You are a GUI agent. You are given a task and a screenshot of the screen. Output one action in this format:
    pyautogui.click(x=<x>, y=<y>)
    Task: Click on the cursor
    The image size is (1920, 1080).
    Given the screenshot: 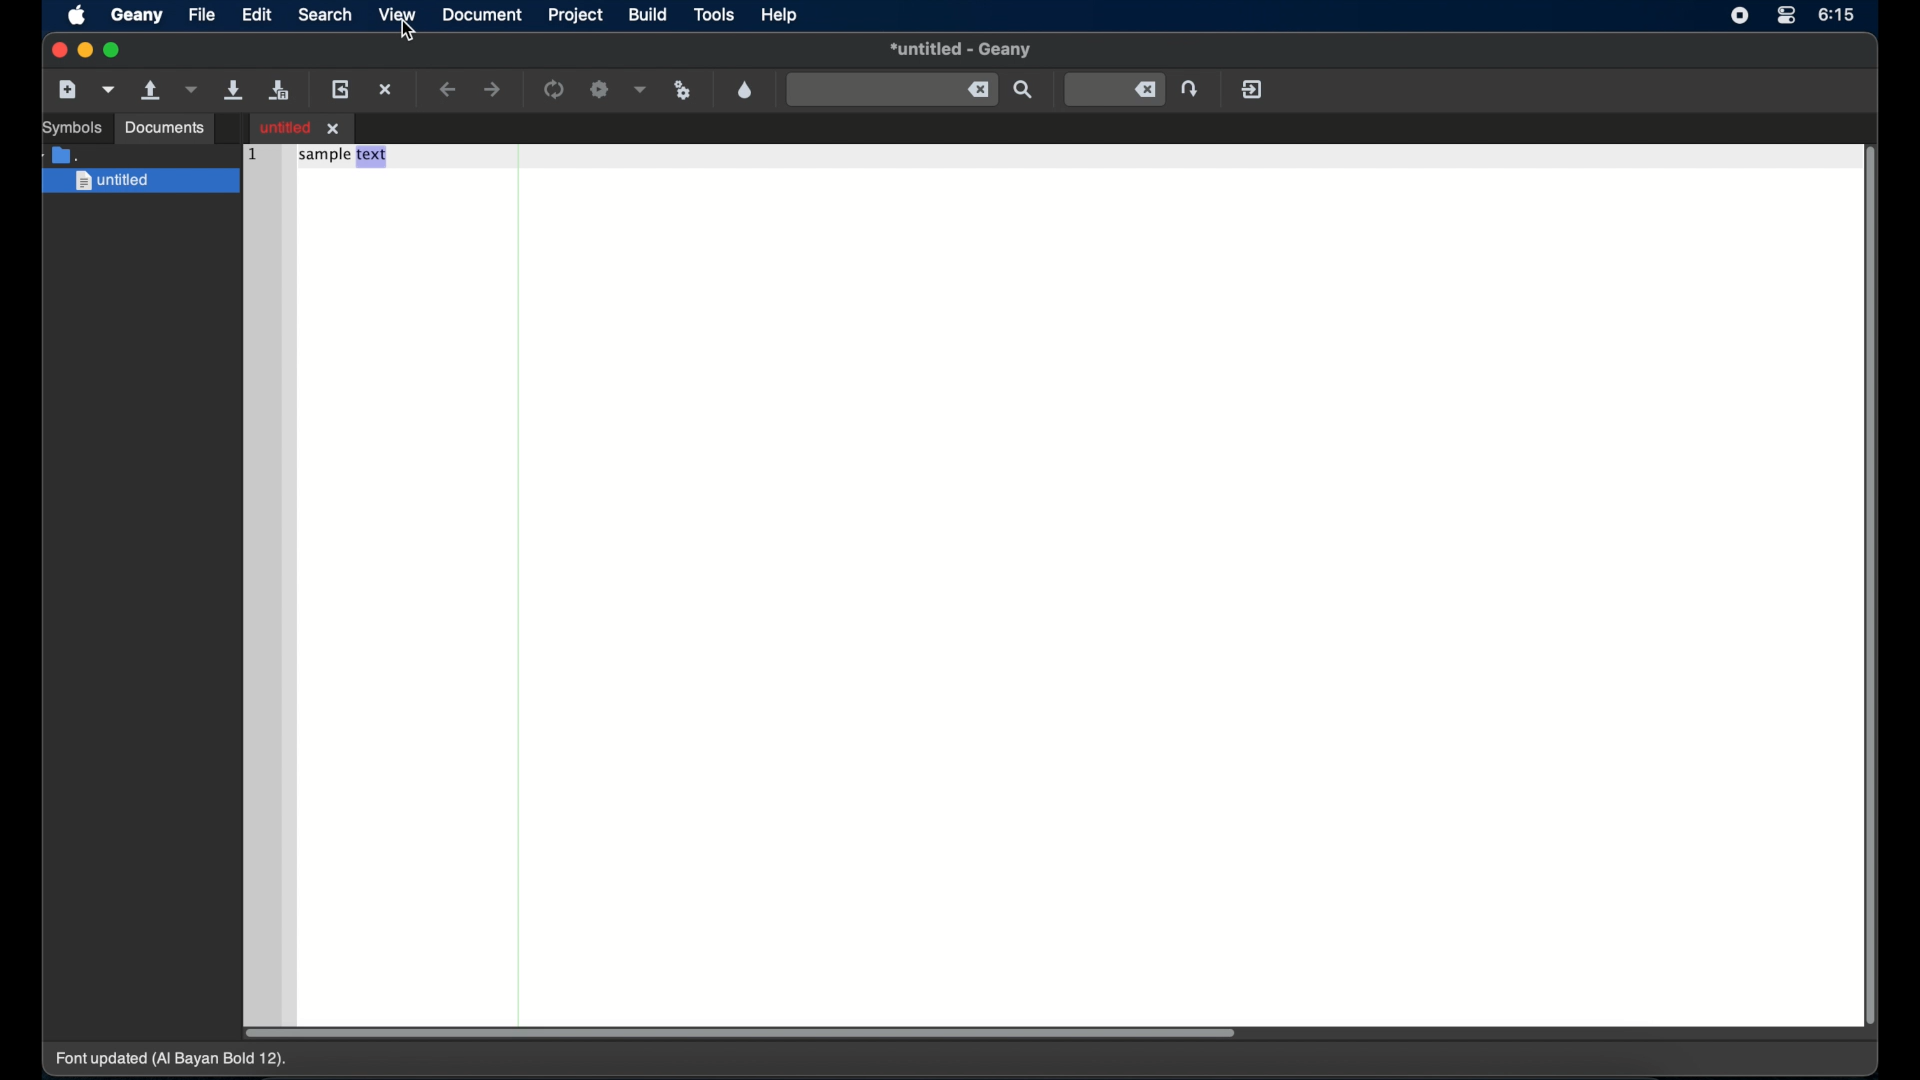 What is the action you would take?
    pyautogui.click(x=409, y=32)
    